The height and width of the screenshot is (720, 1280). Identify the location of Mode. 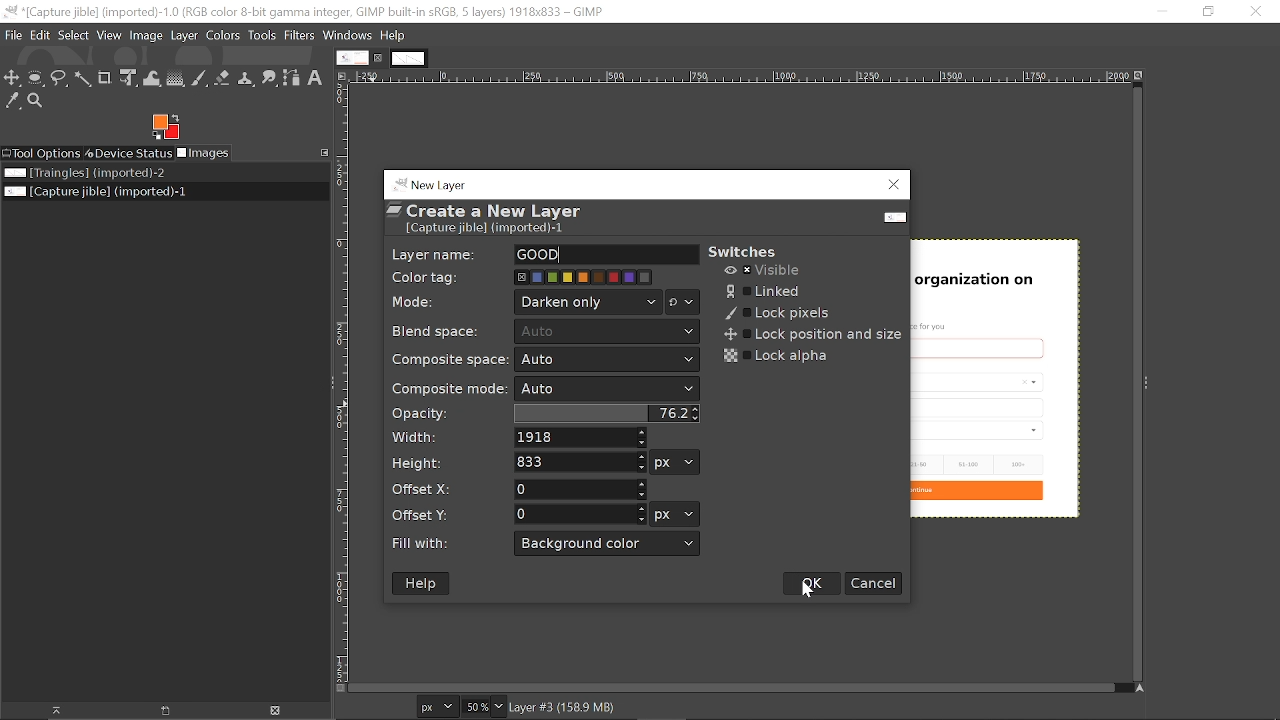
(589, 302).